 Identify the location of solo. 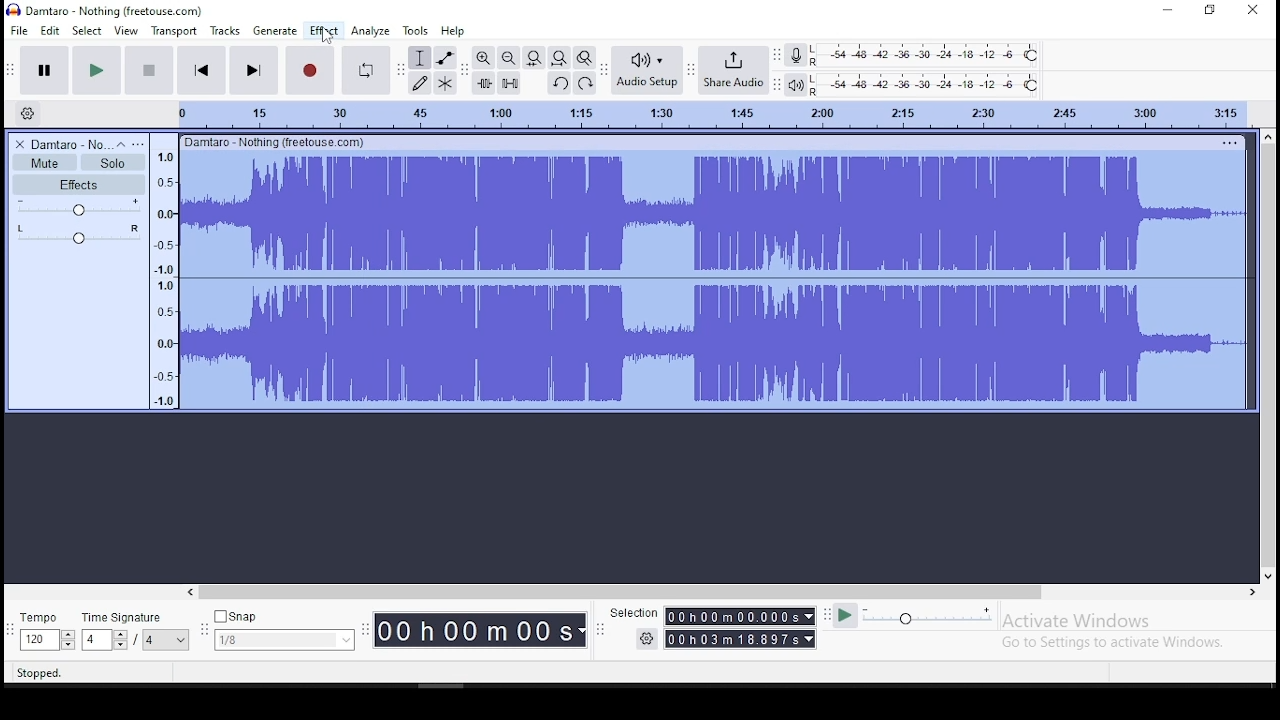
(113, 163).